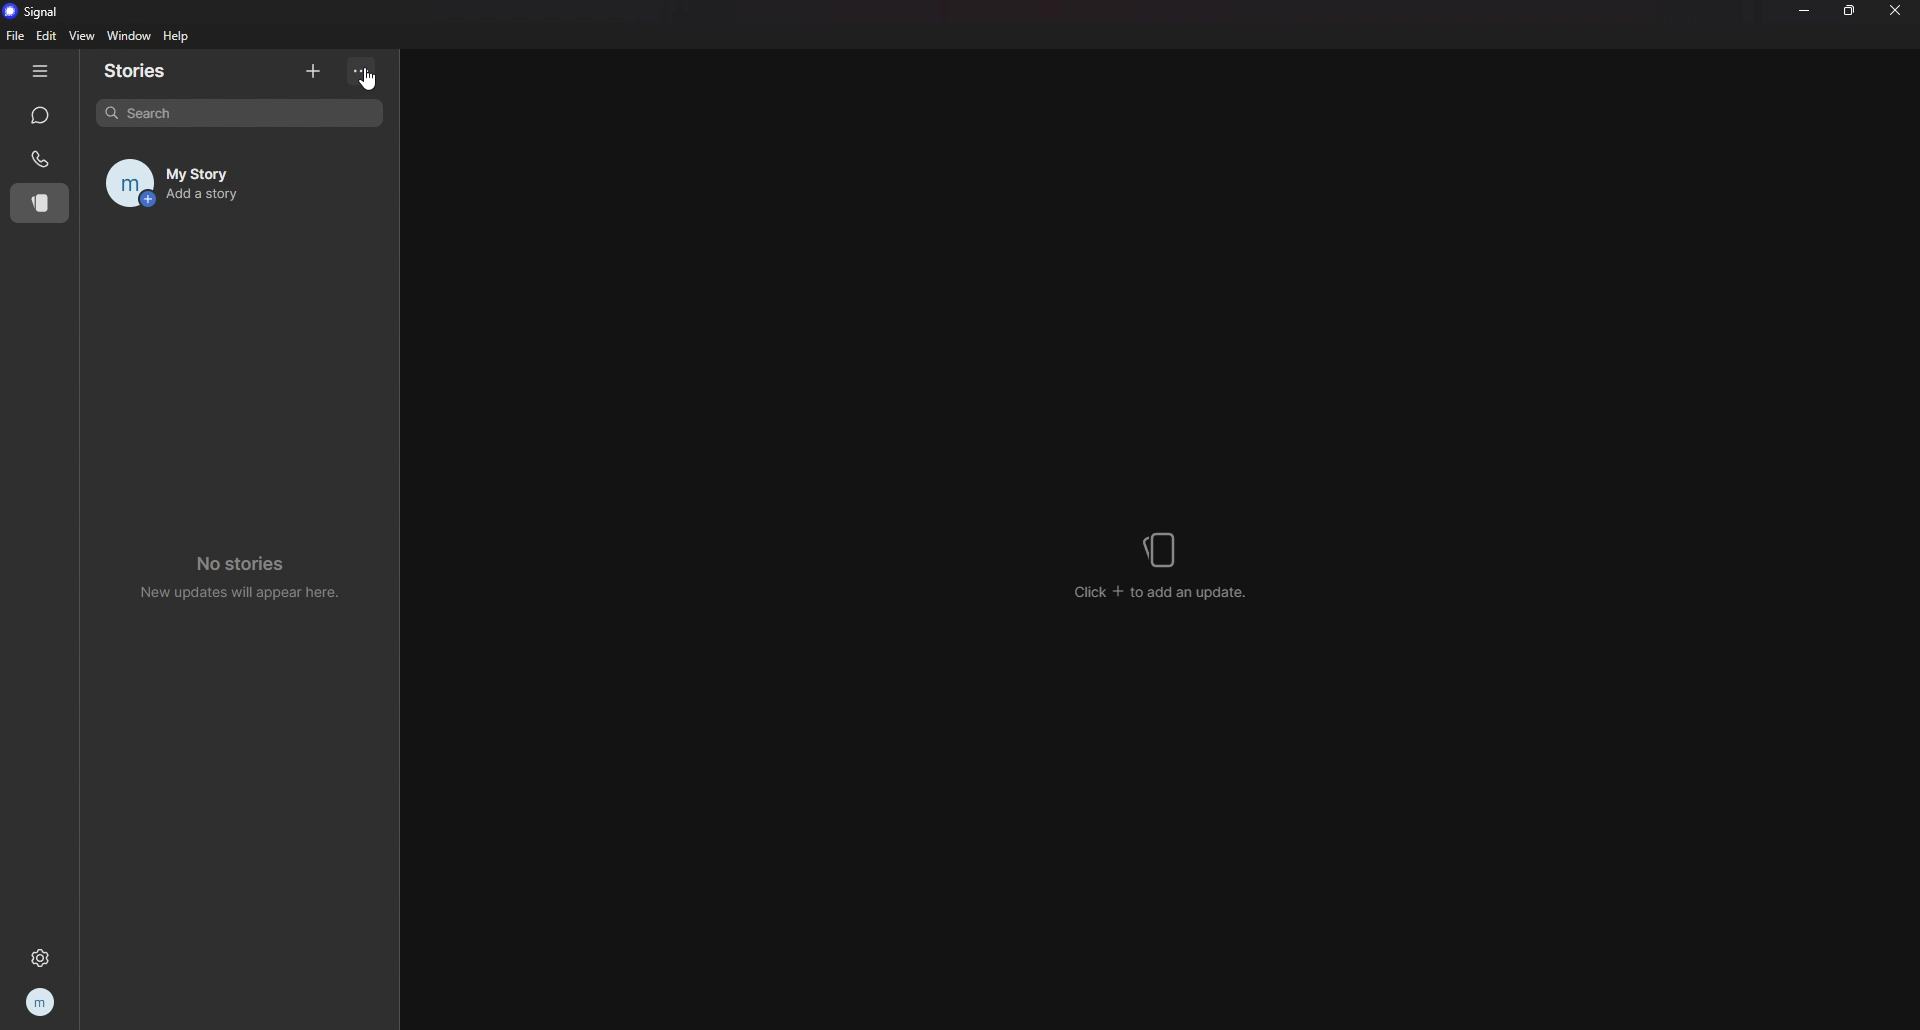 The height and width of the screenshot is (1030, 1920). Describe the element at coordinates (42, 1001) in the screenshot. I see `profile` at that location.